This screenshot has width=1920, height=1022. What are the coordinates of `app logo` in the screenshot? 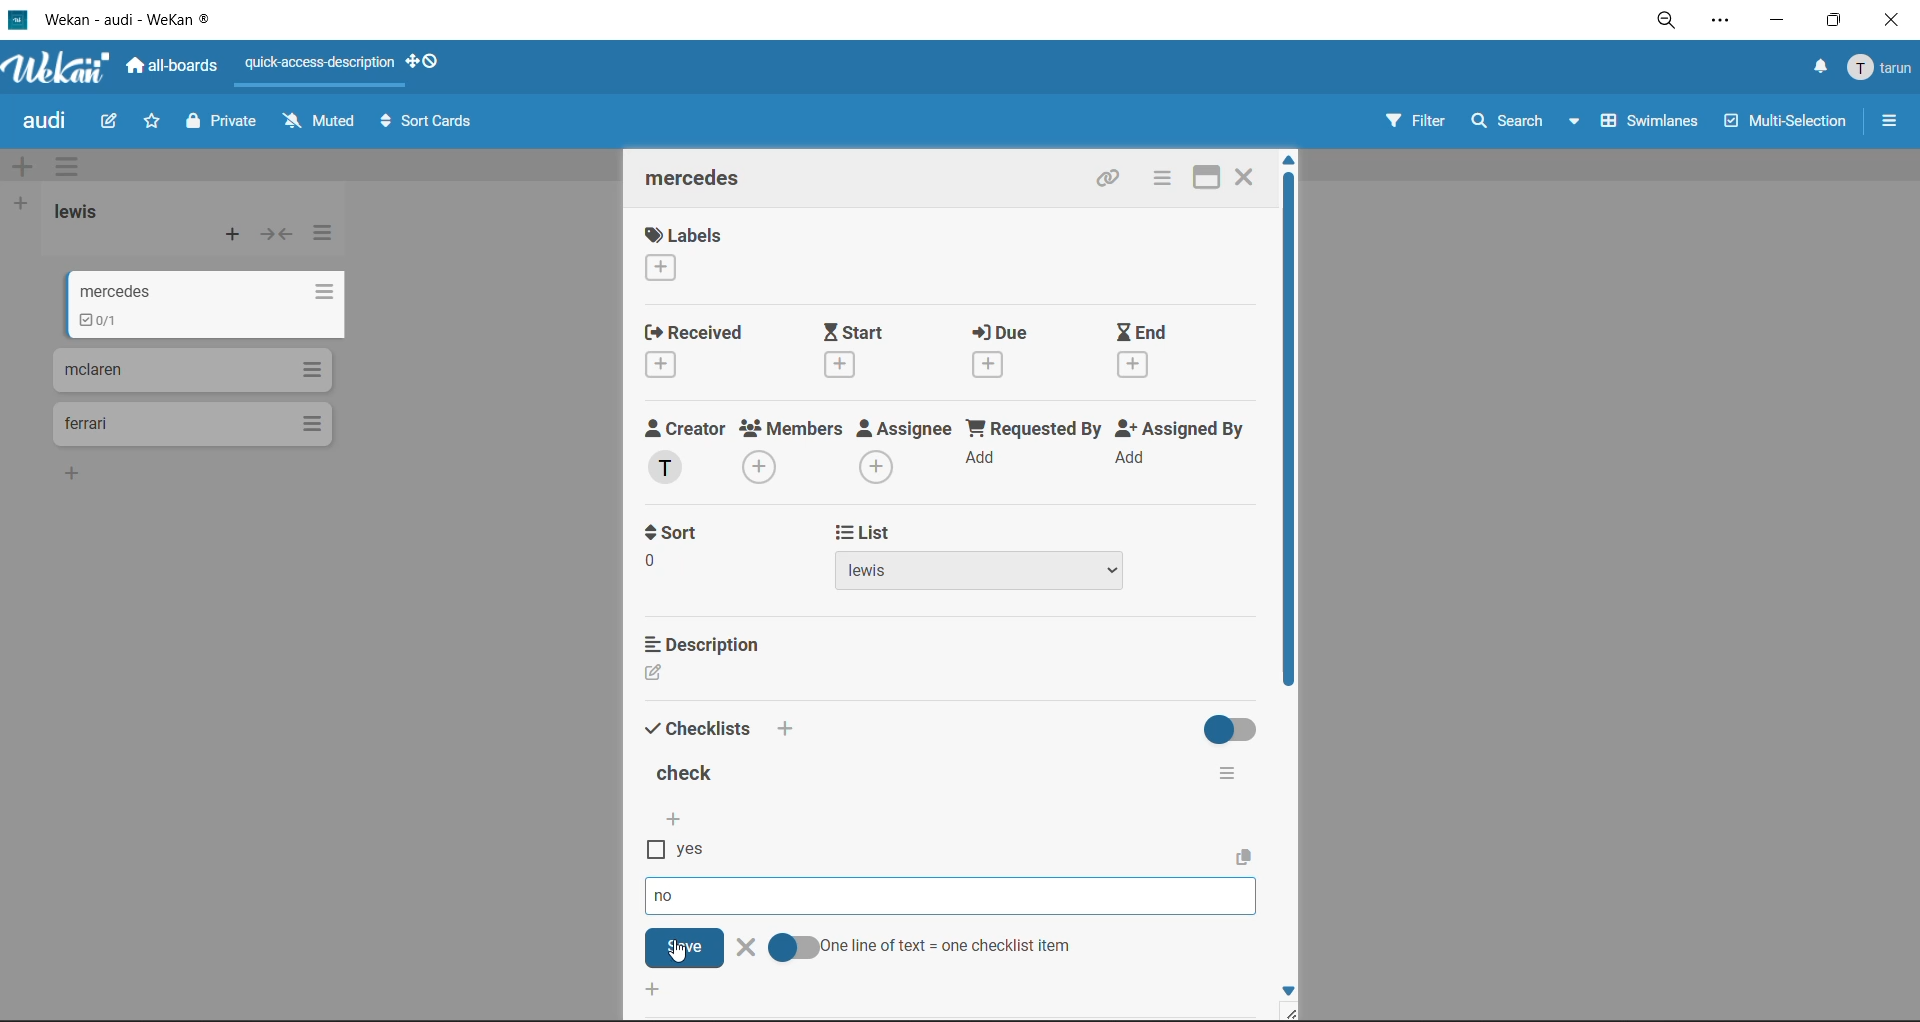 It's located at (58, 70).